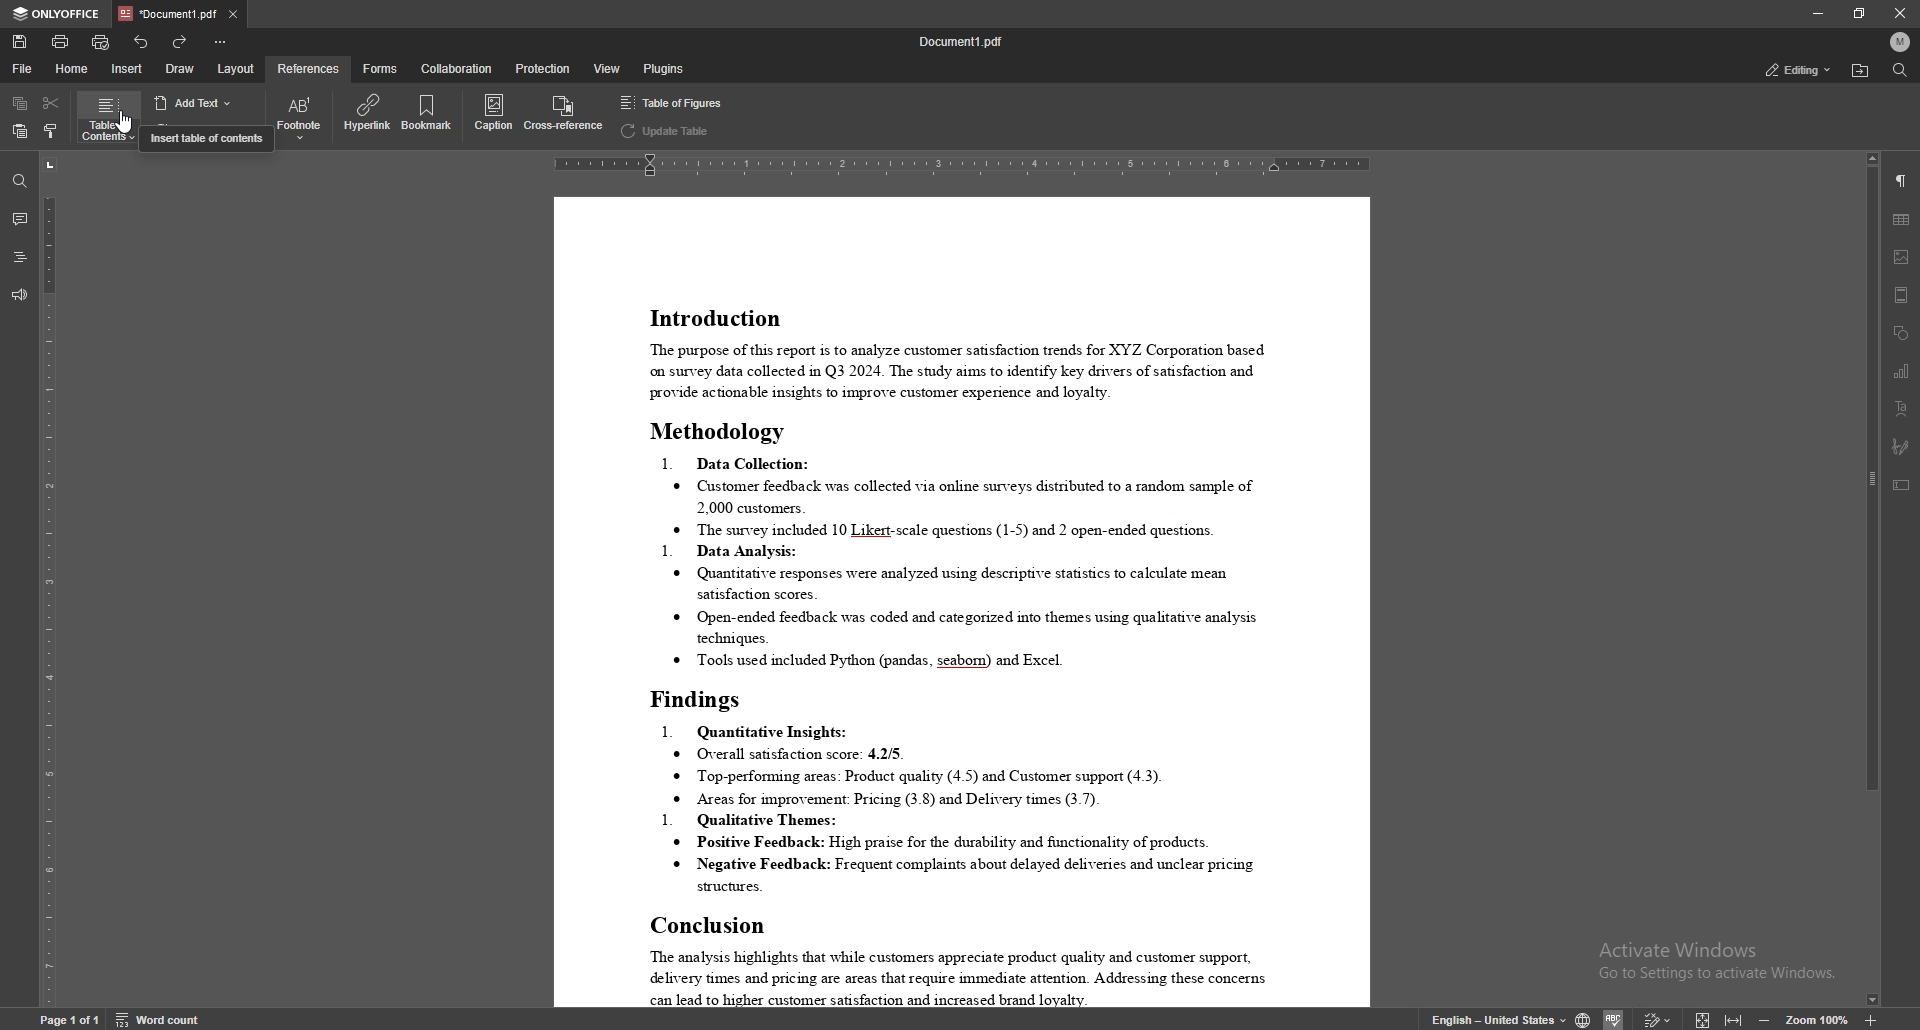 Image resolution: width=1920 pixels, height=1030 pixels. I want to click on find location, so click(1862, 71).